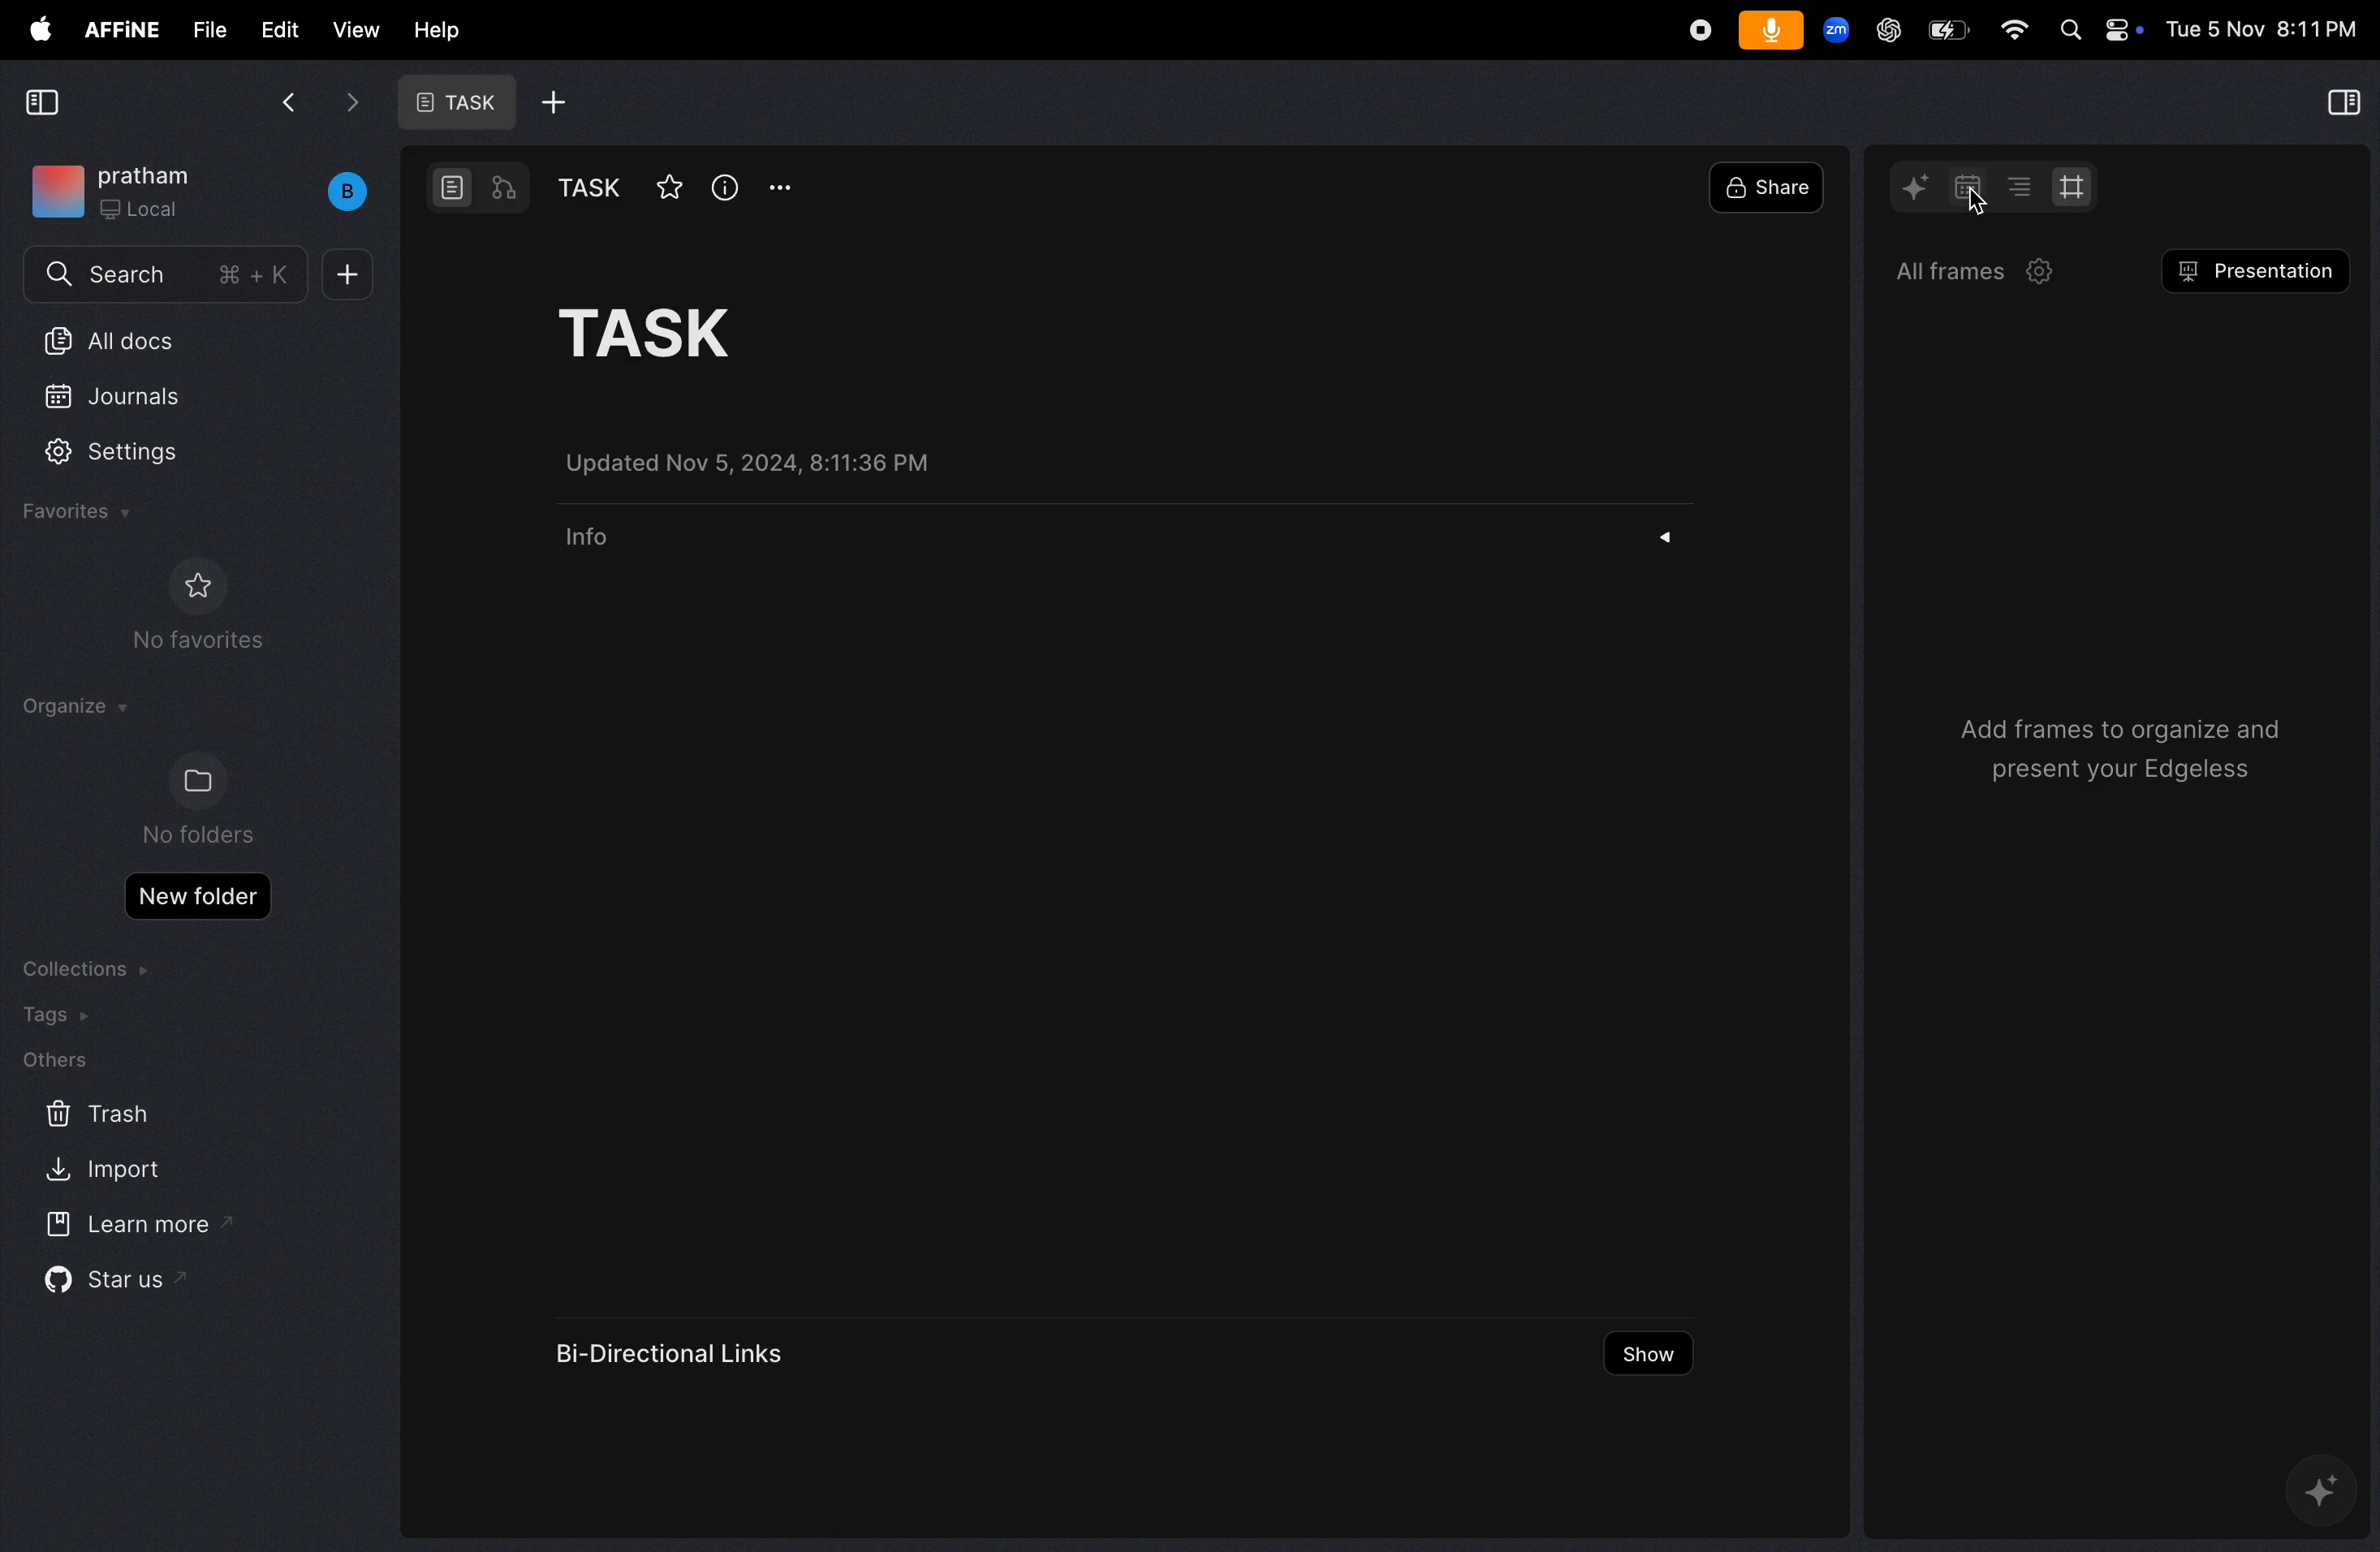 The image size is (2380, 1552). What do you see at coordinates (271, 29) in the screenshot?
I see `edit` at bounding box center [271, 29].